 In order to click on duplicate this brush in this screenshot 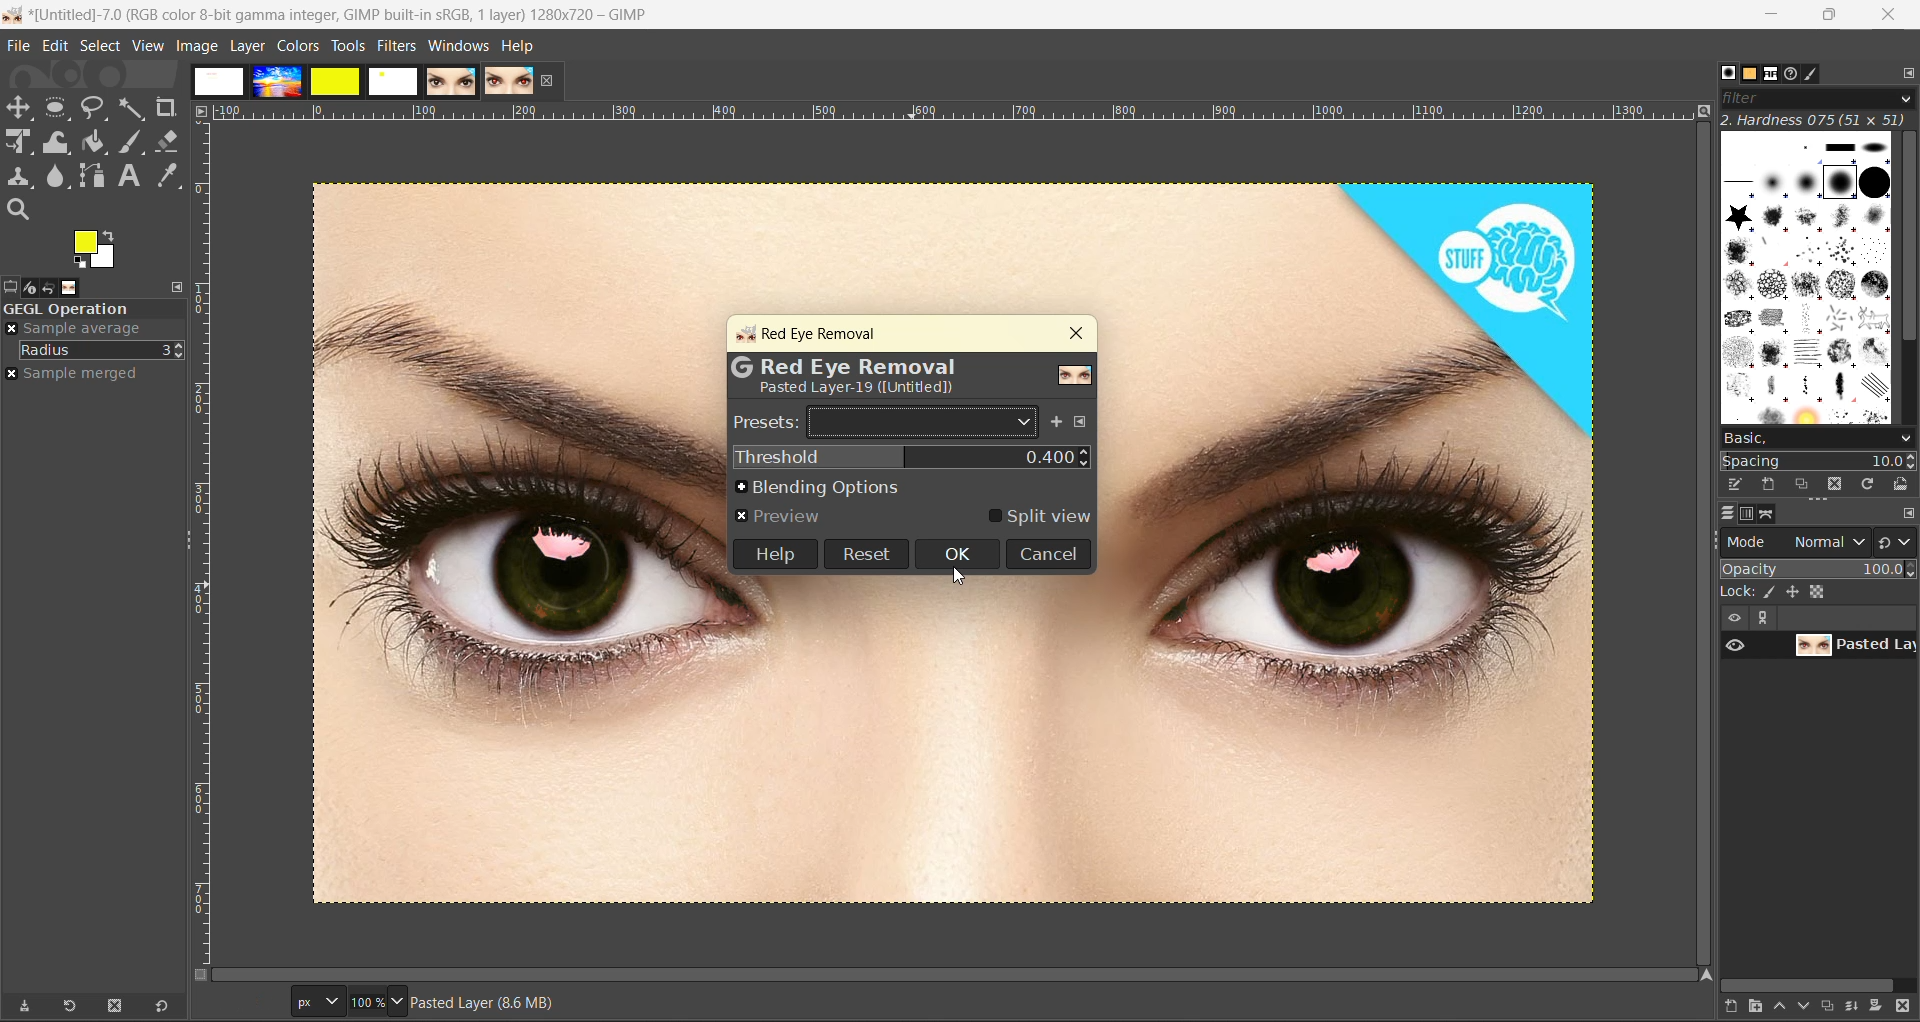, I will do `click(1800, 484)`.